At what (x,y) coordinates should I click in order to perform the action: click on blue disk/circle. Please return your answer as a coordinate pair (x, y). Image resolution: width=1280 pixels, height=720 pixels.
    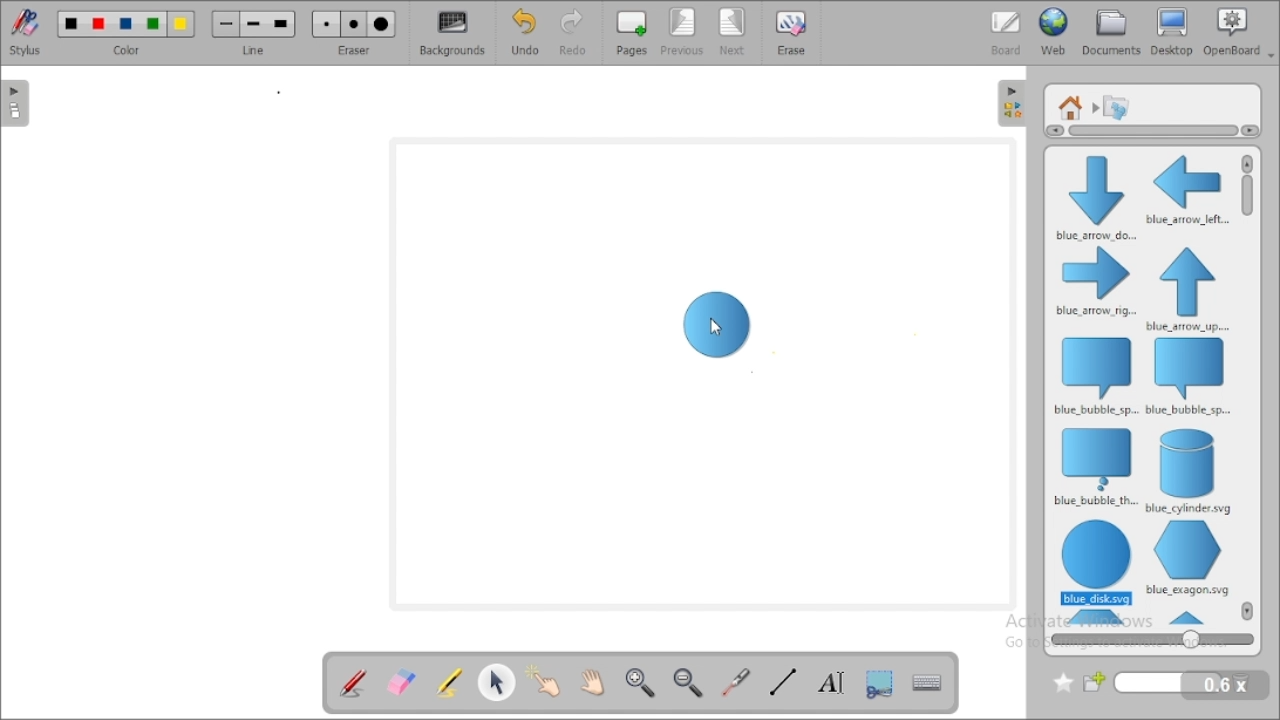
    Looking at the image, I should click on (1095, 563).